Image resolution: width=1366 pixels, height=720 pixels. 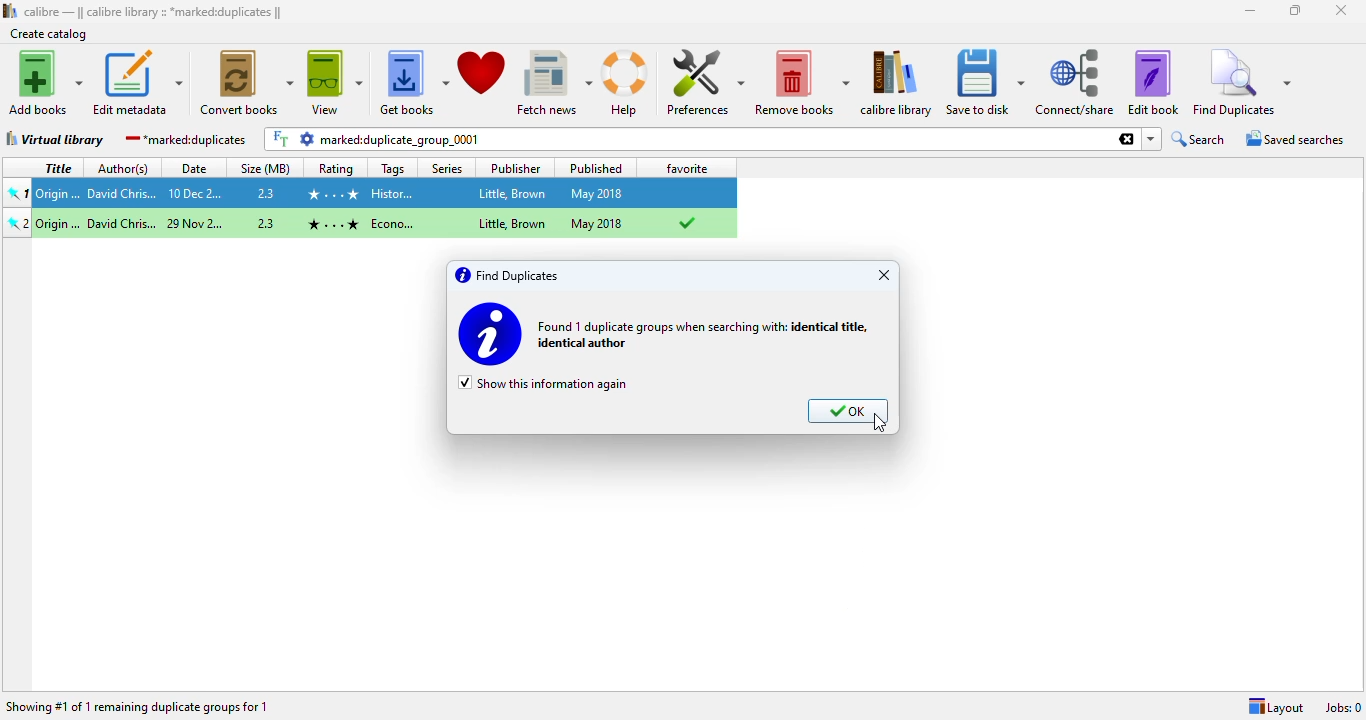 What do you see at coordinates (665, 335) in the screenshot?
I see `found 1 duplicate groups when searching with: identical title, identical author` at bounding box center [665, 335].